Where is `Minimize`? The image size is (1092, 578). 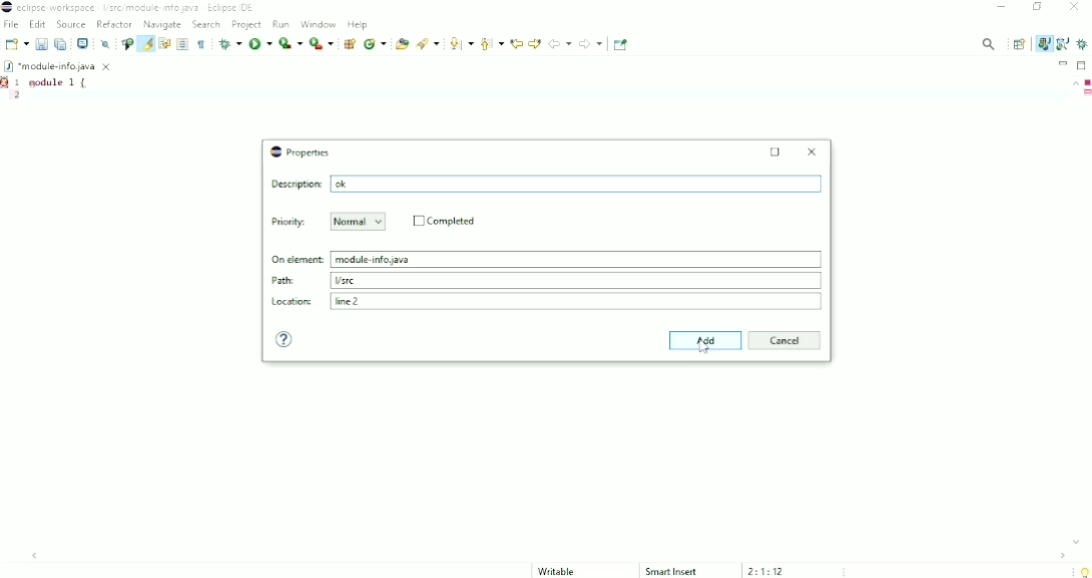 Minimize is located at coordinates (1063, 63).